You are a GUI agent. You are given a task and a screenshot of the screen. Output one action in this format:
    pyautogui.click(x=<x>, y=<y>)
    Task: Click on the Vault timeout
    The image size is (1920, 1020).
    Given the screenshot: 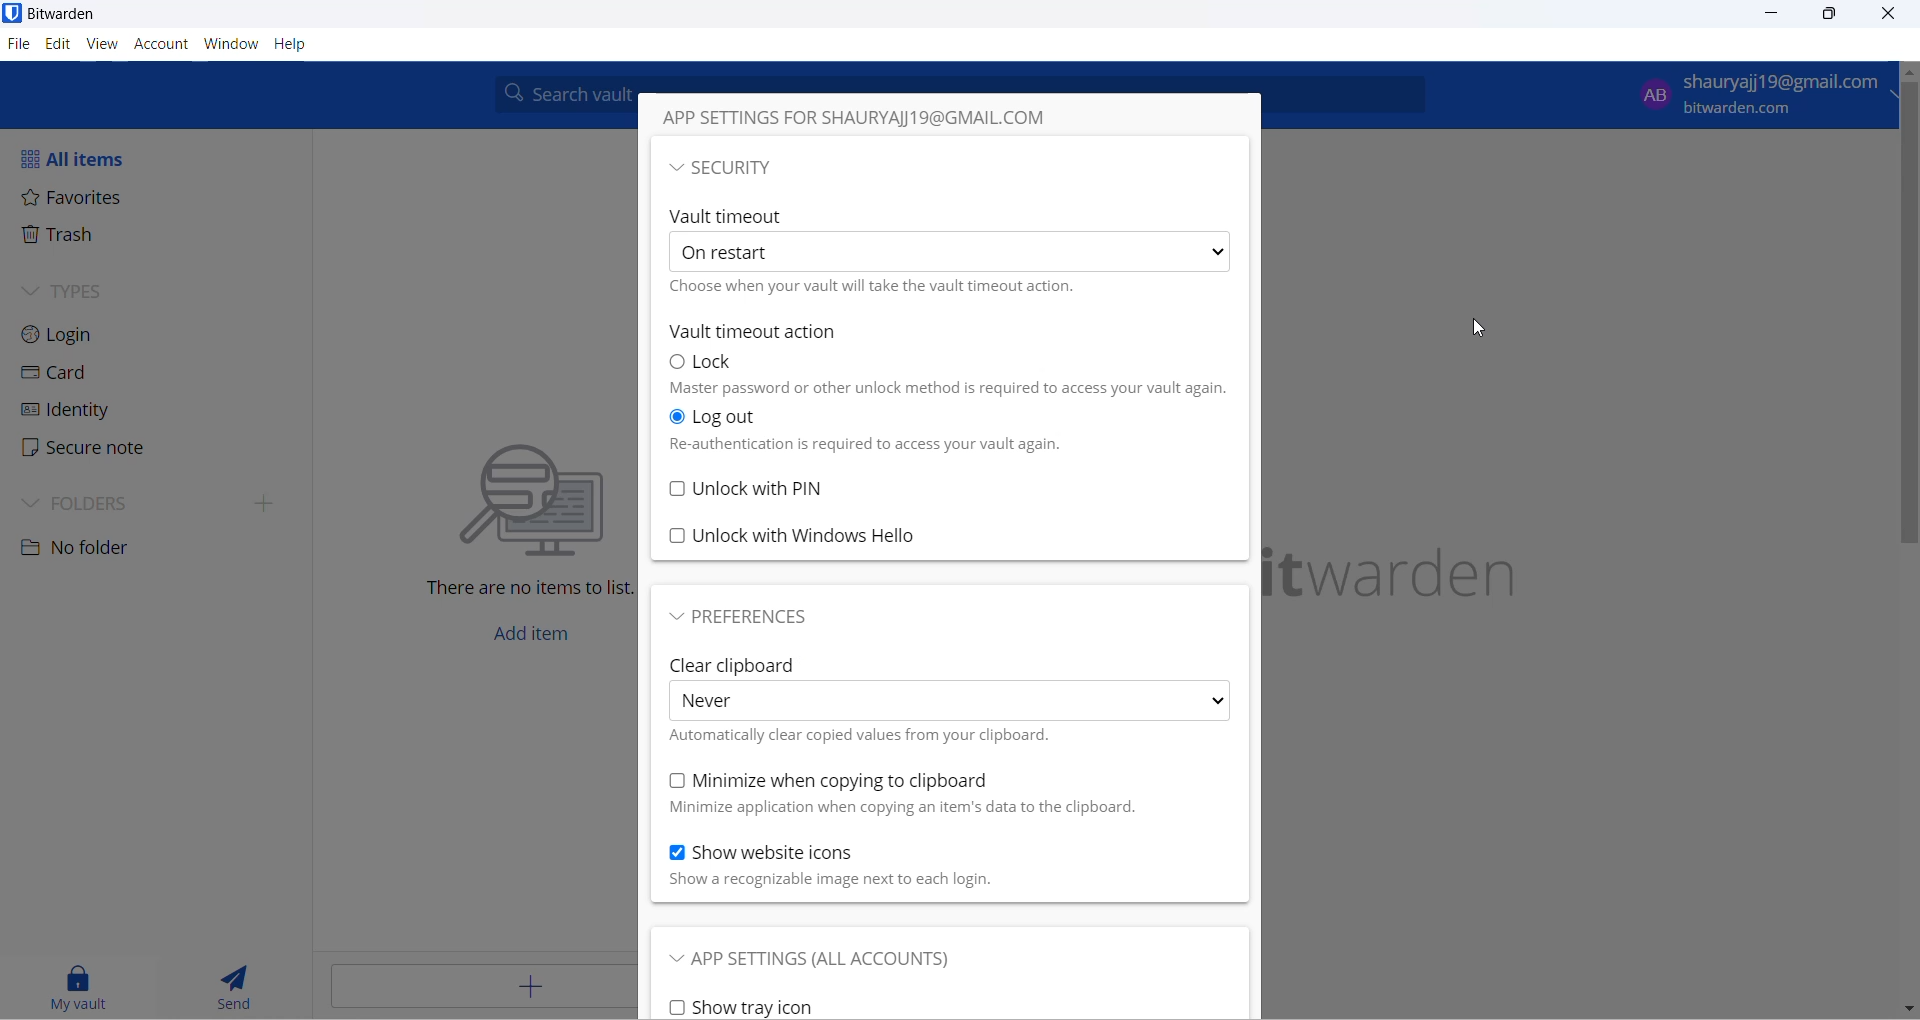 What is the action you would take?
    pyautogui.click(x=728, y=213)
    